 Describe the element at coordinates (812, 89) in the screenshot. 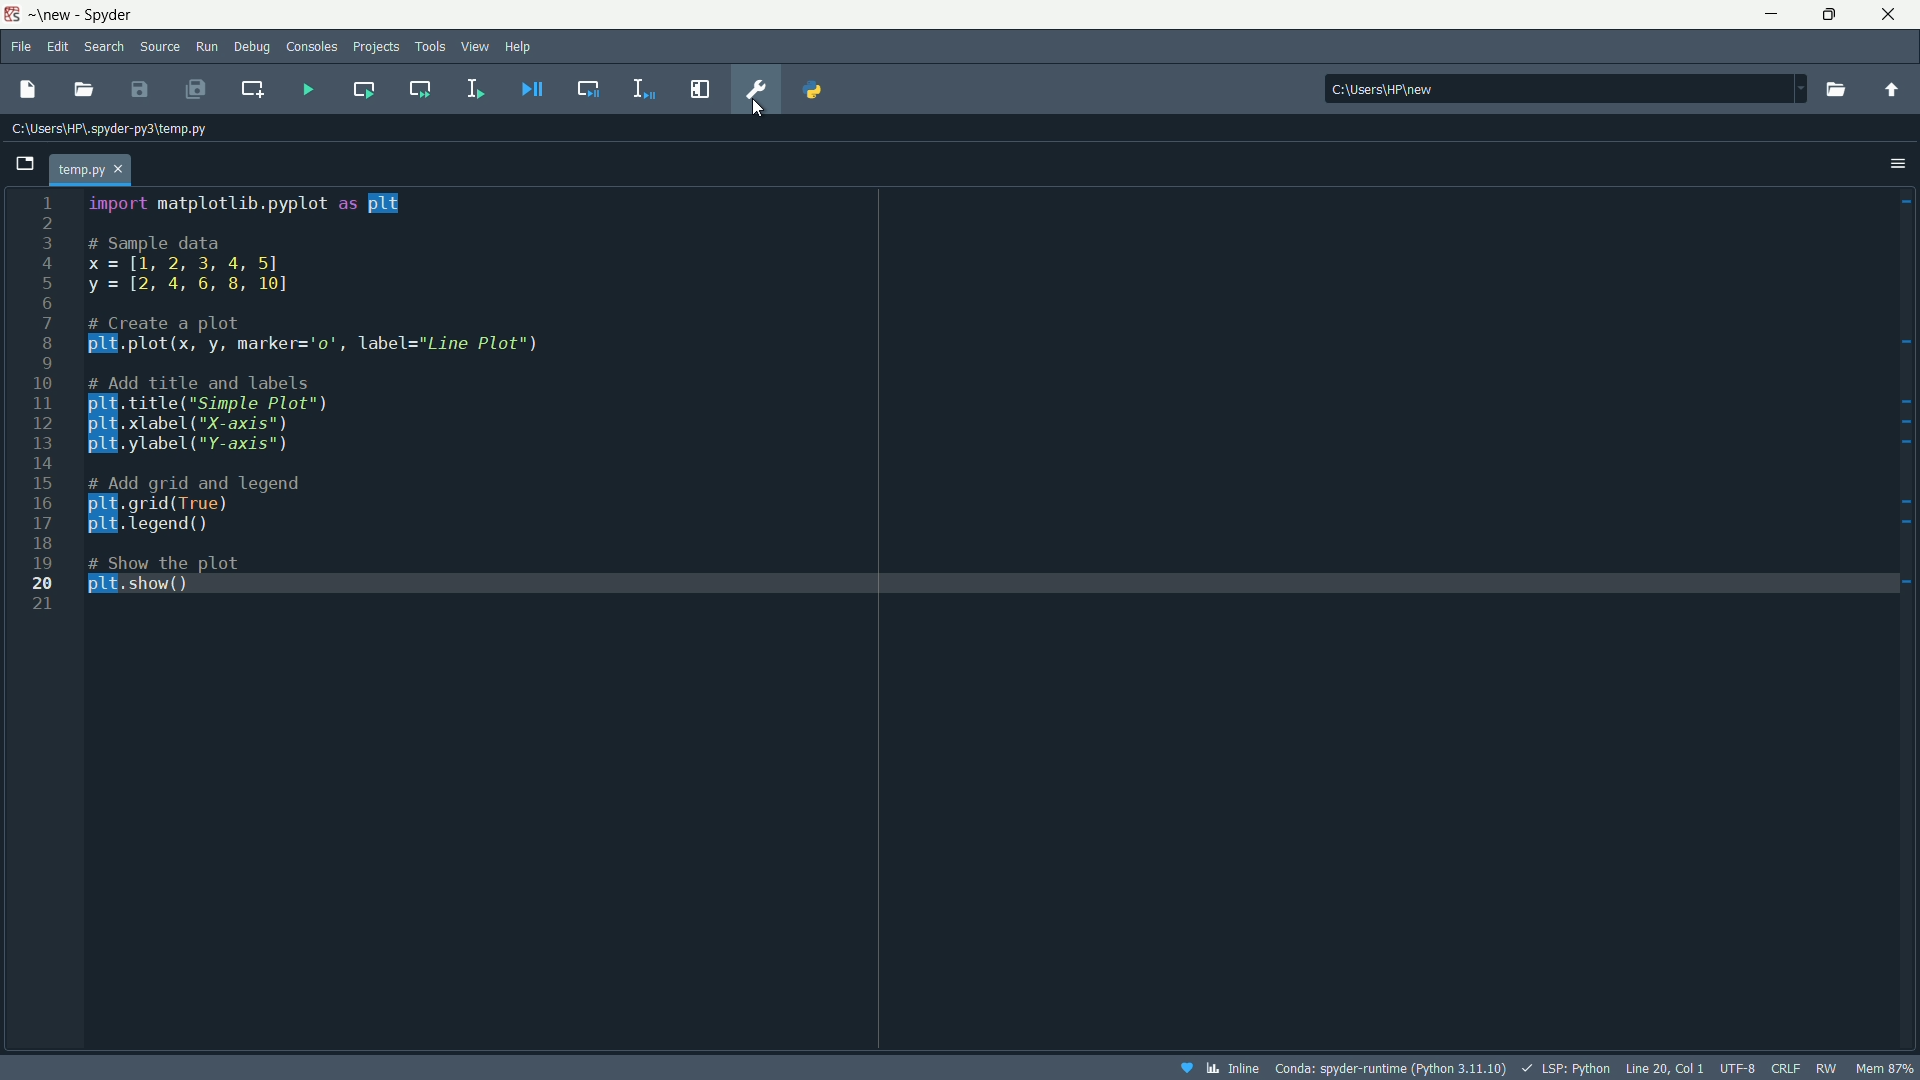

I see `python path manager` at that location.